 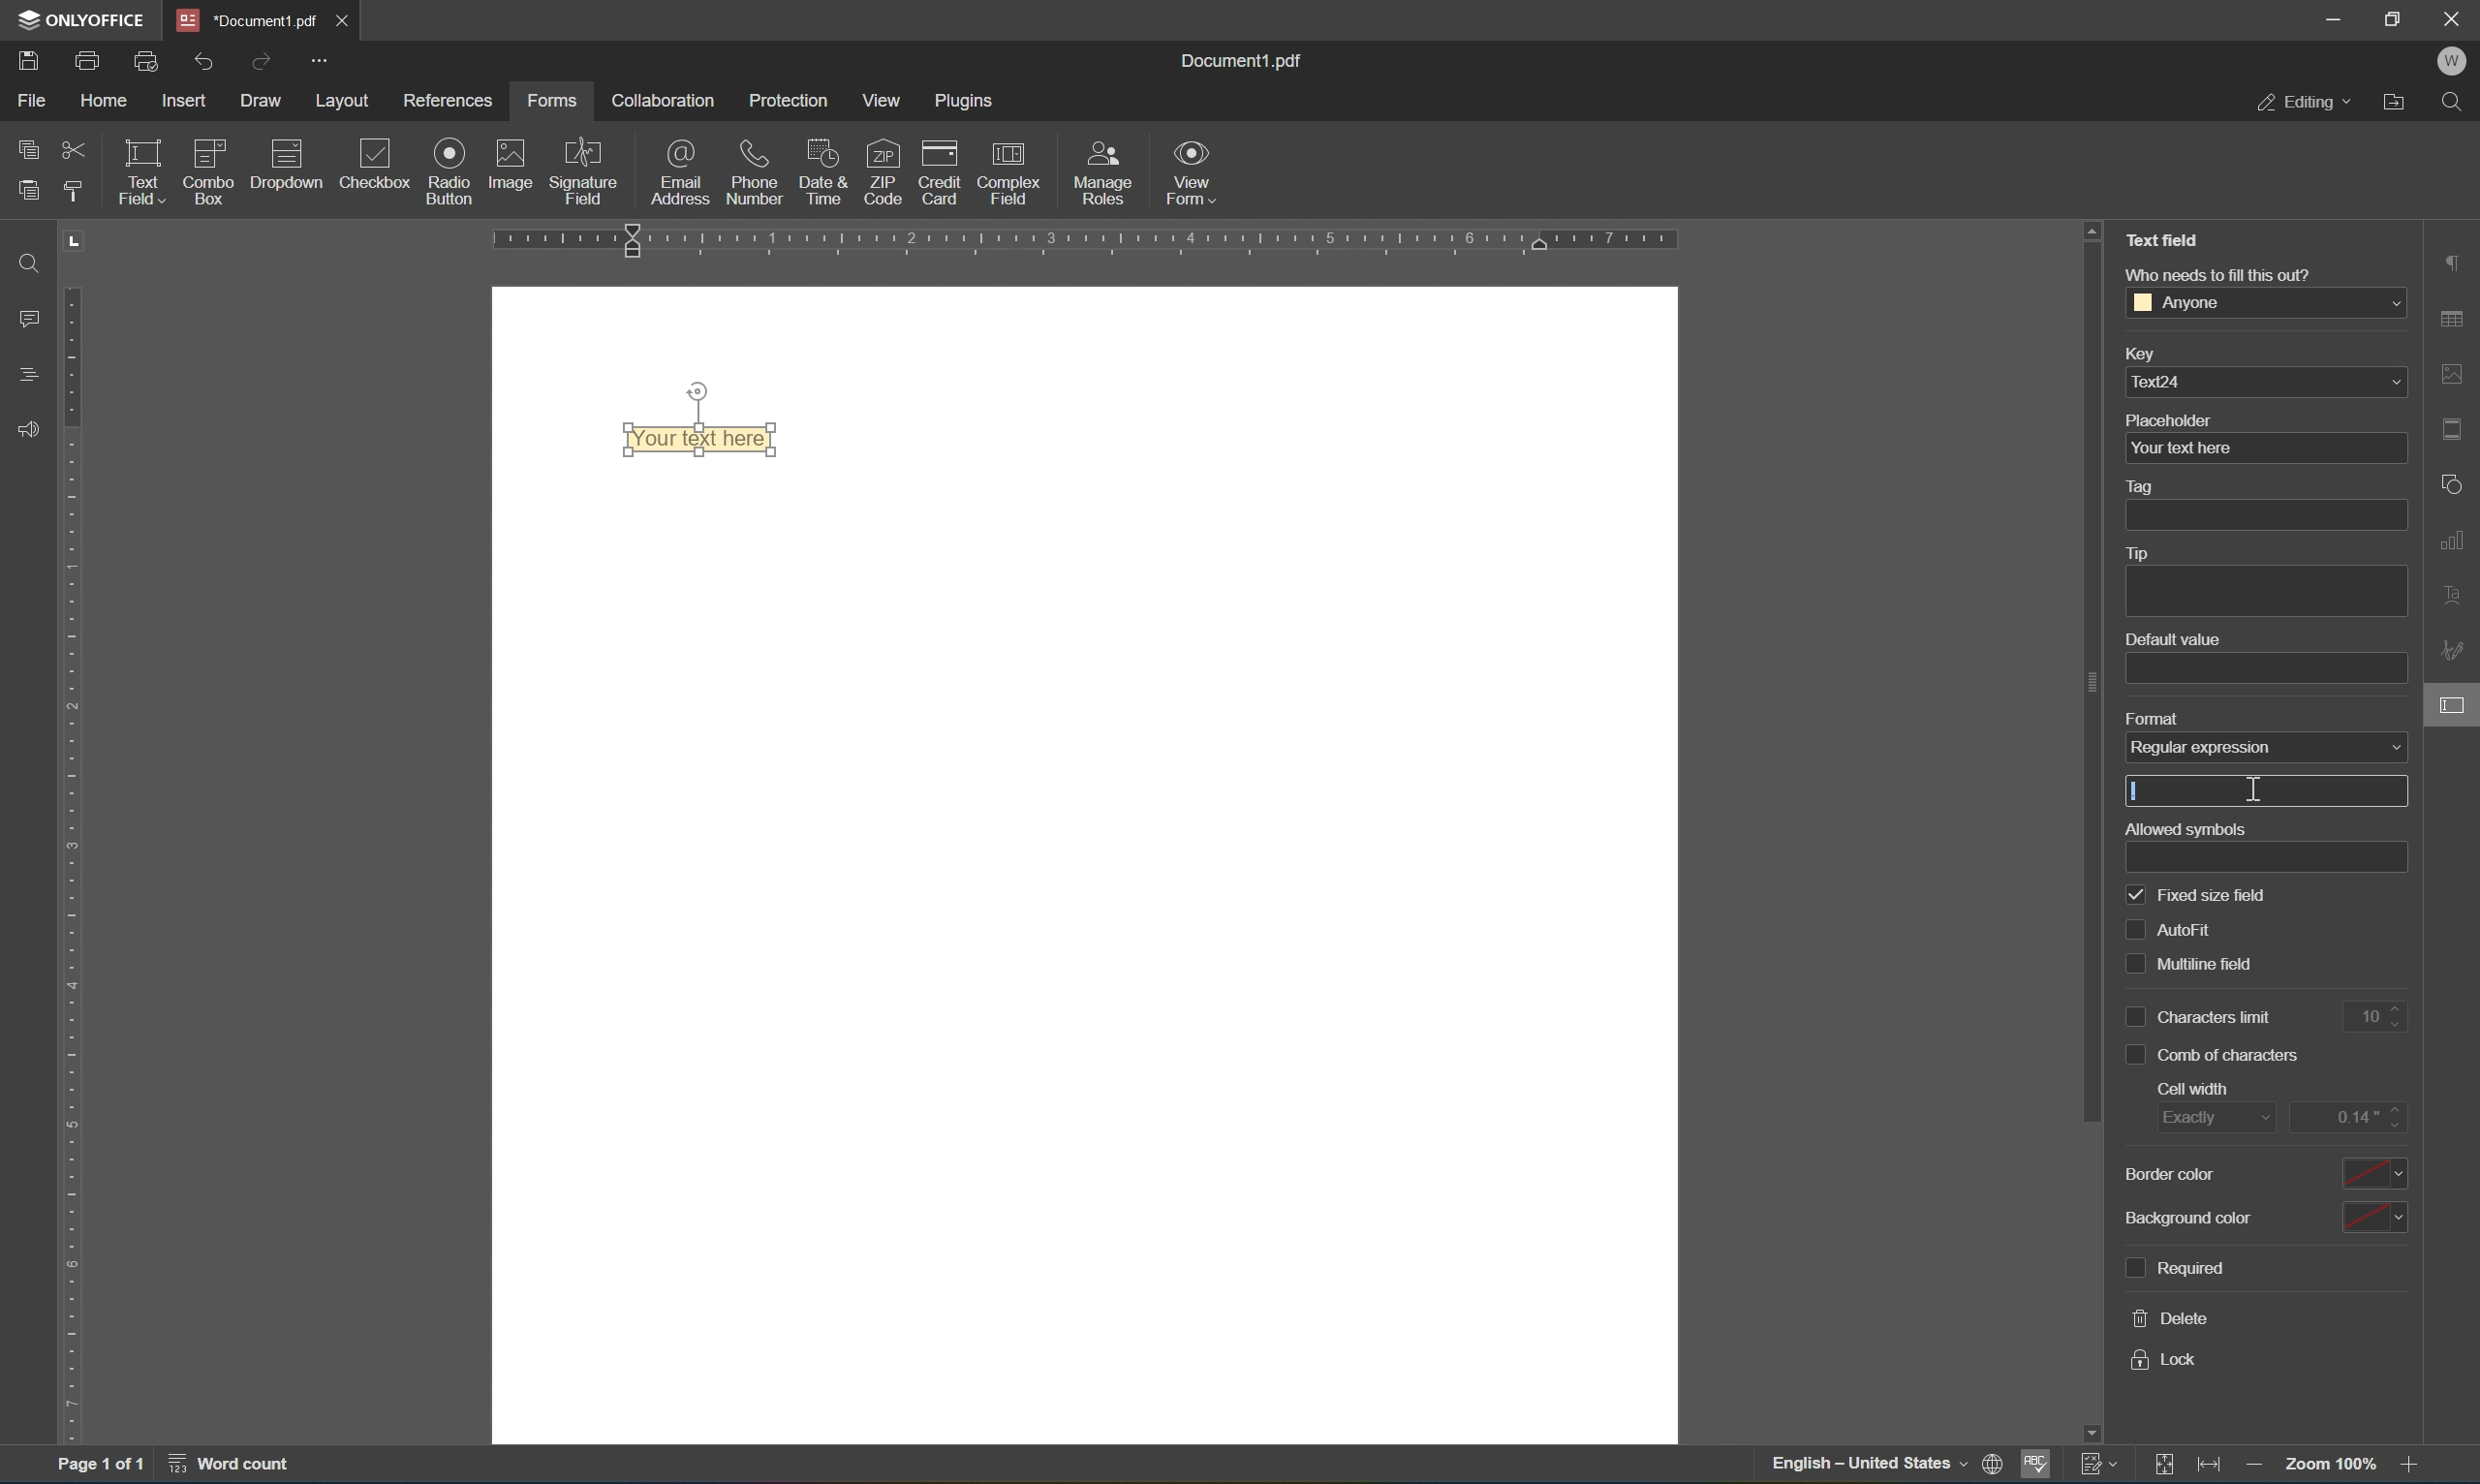 What do you see at coordinates (2416, 1466) in the screenshot?
I see `zoom in` at bounding box center [2416, 1466].